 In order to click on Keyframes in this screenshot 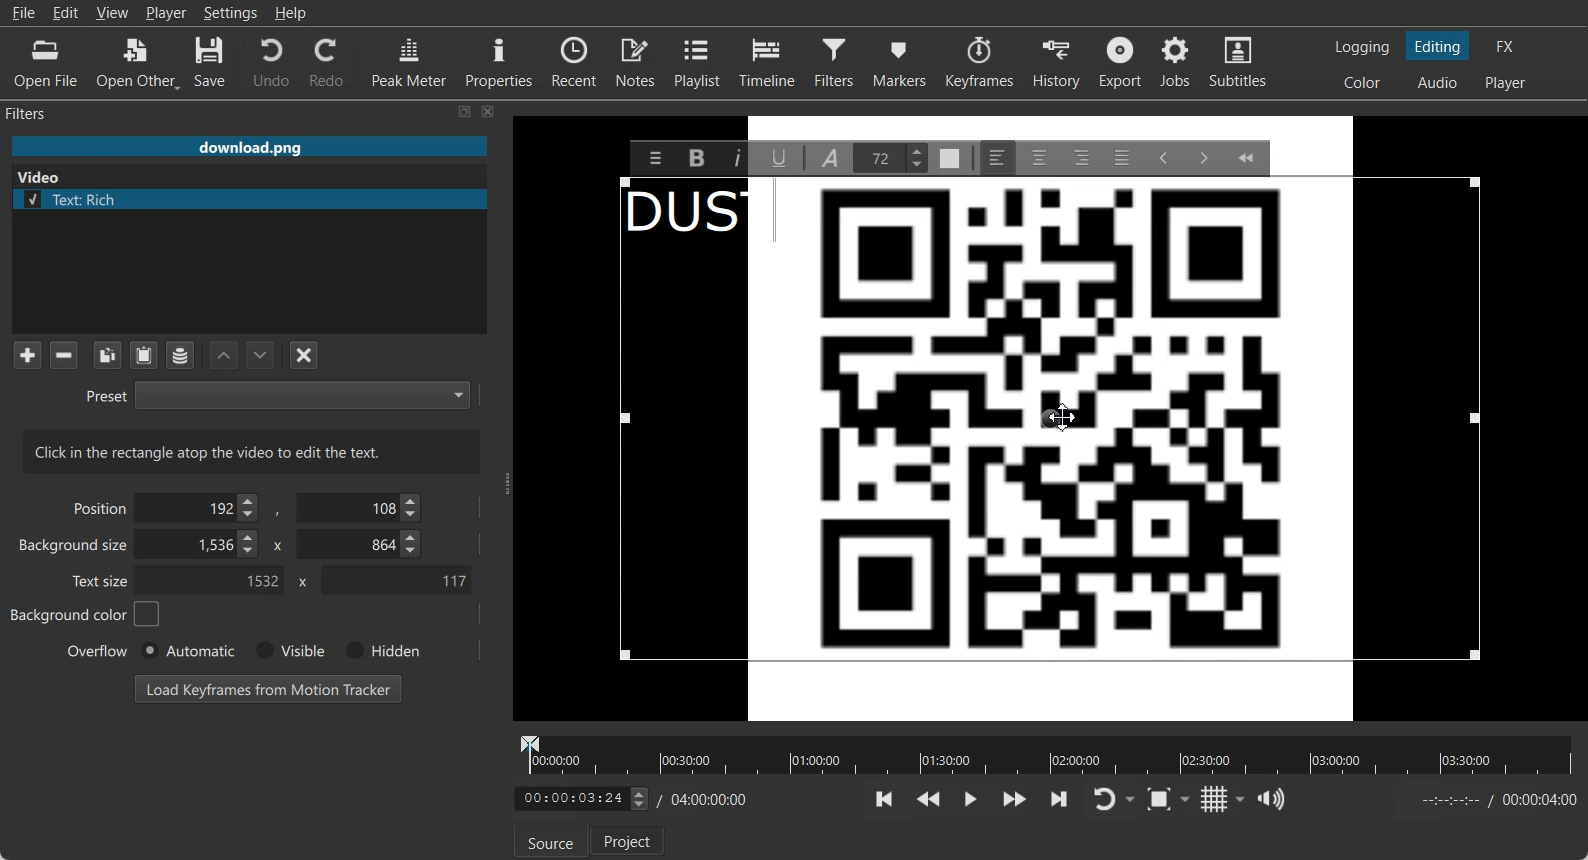, I will do `click(979, 61)`.